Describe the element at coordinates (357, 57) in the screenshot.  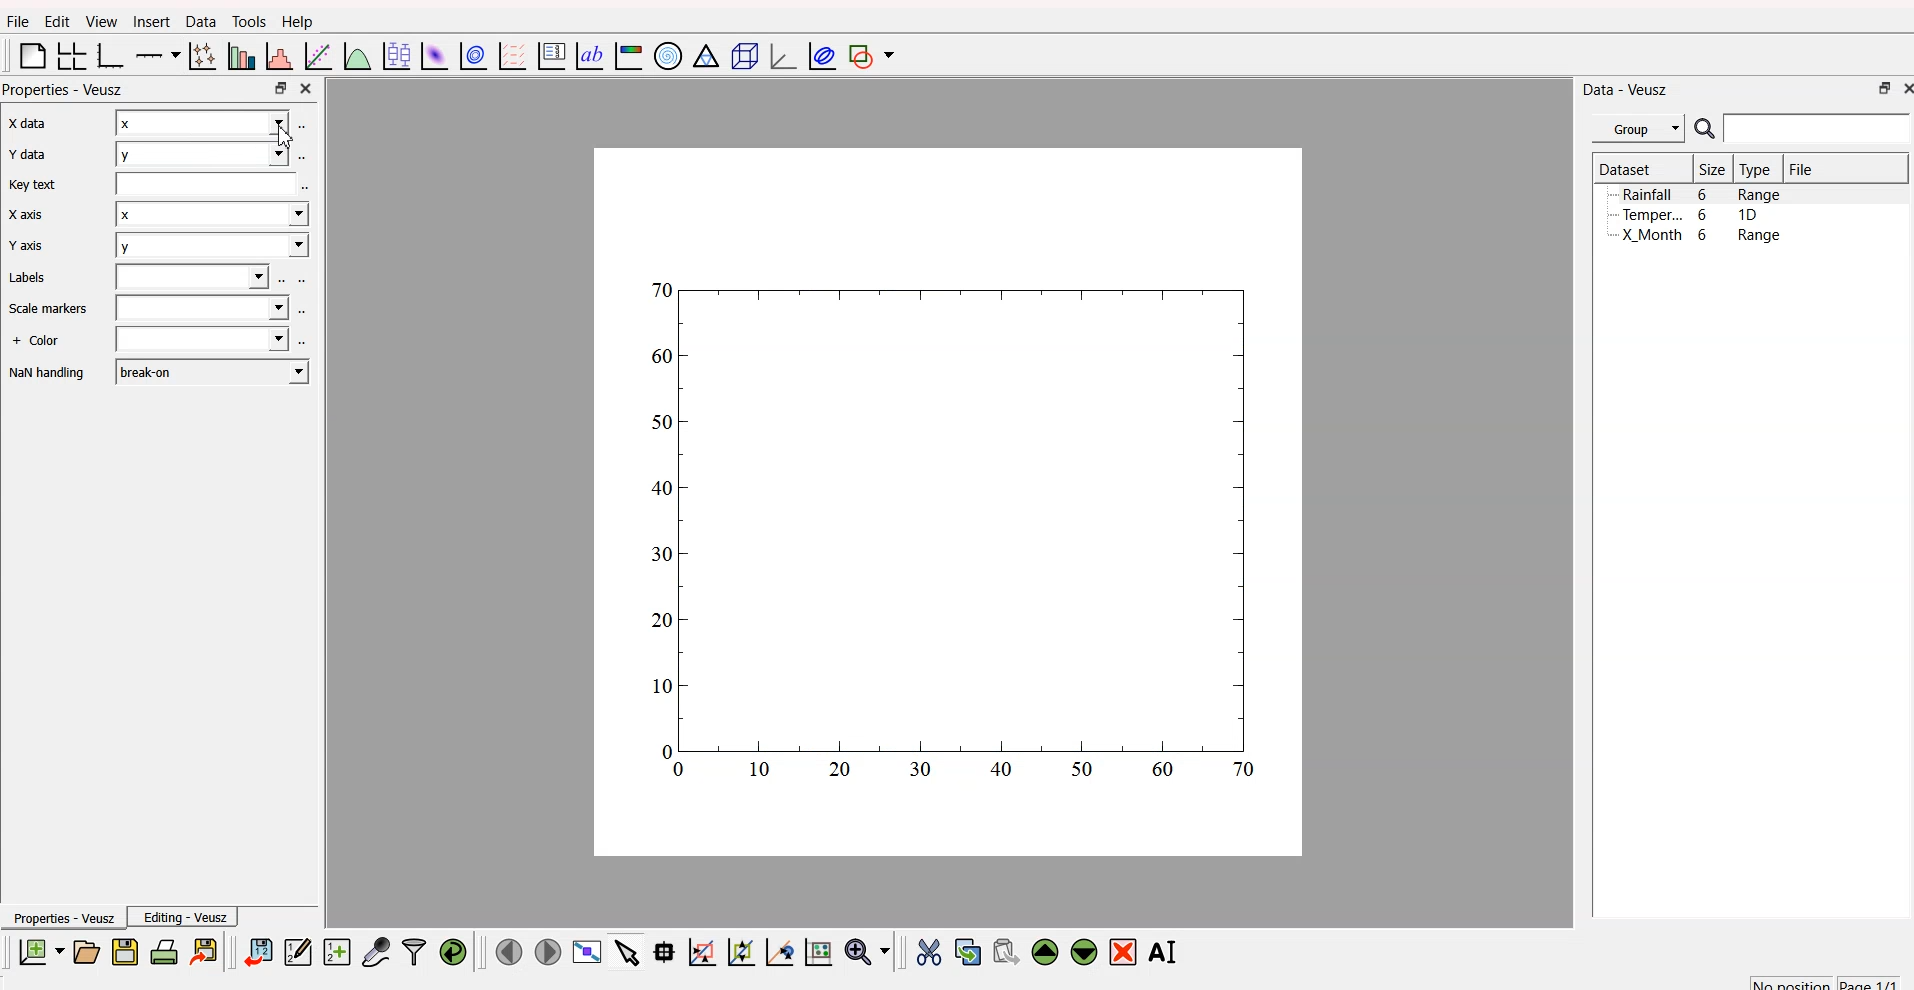
I see `plot function` at that location.